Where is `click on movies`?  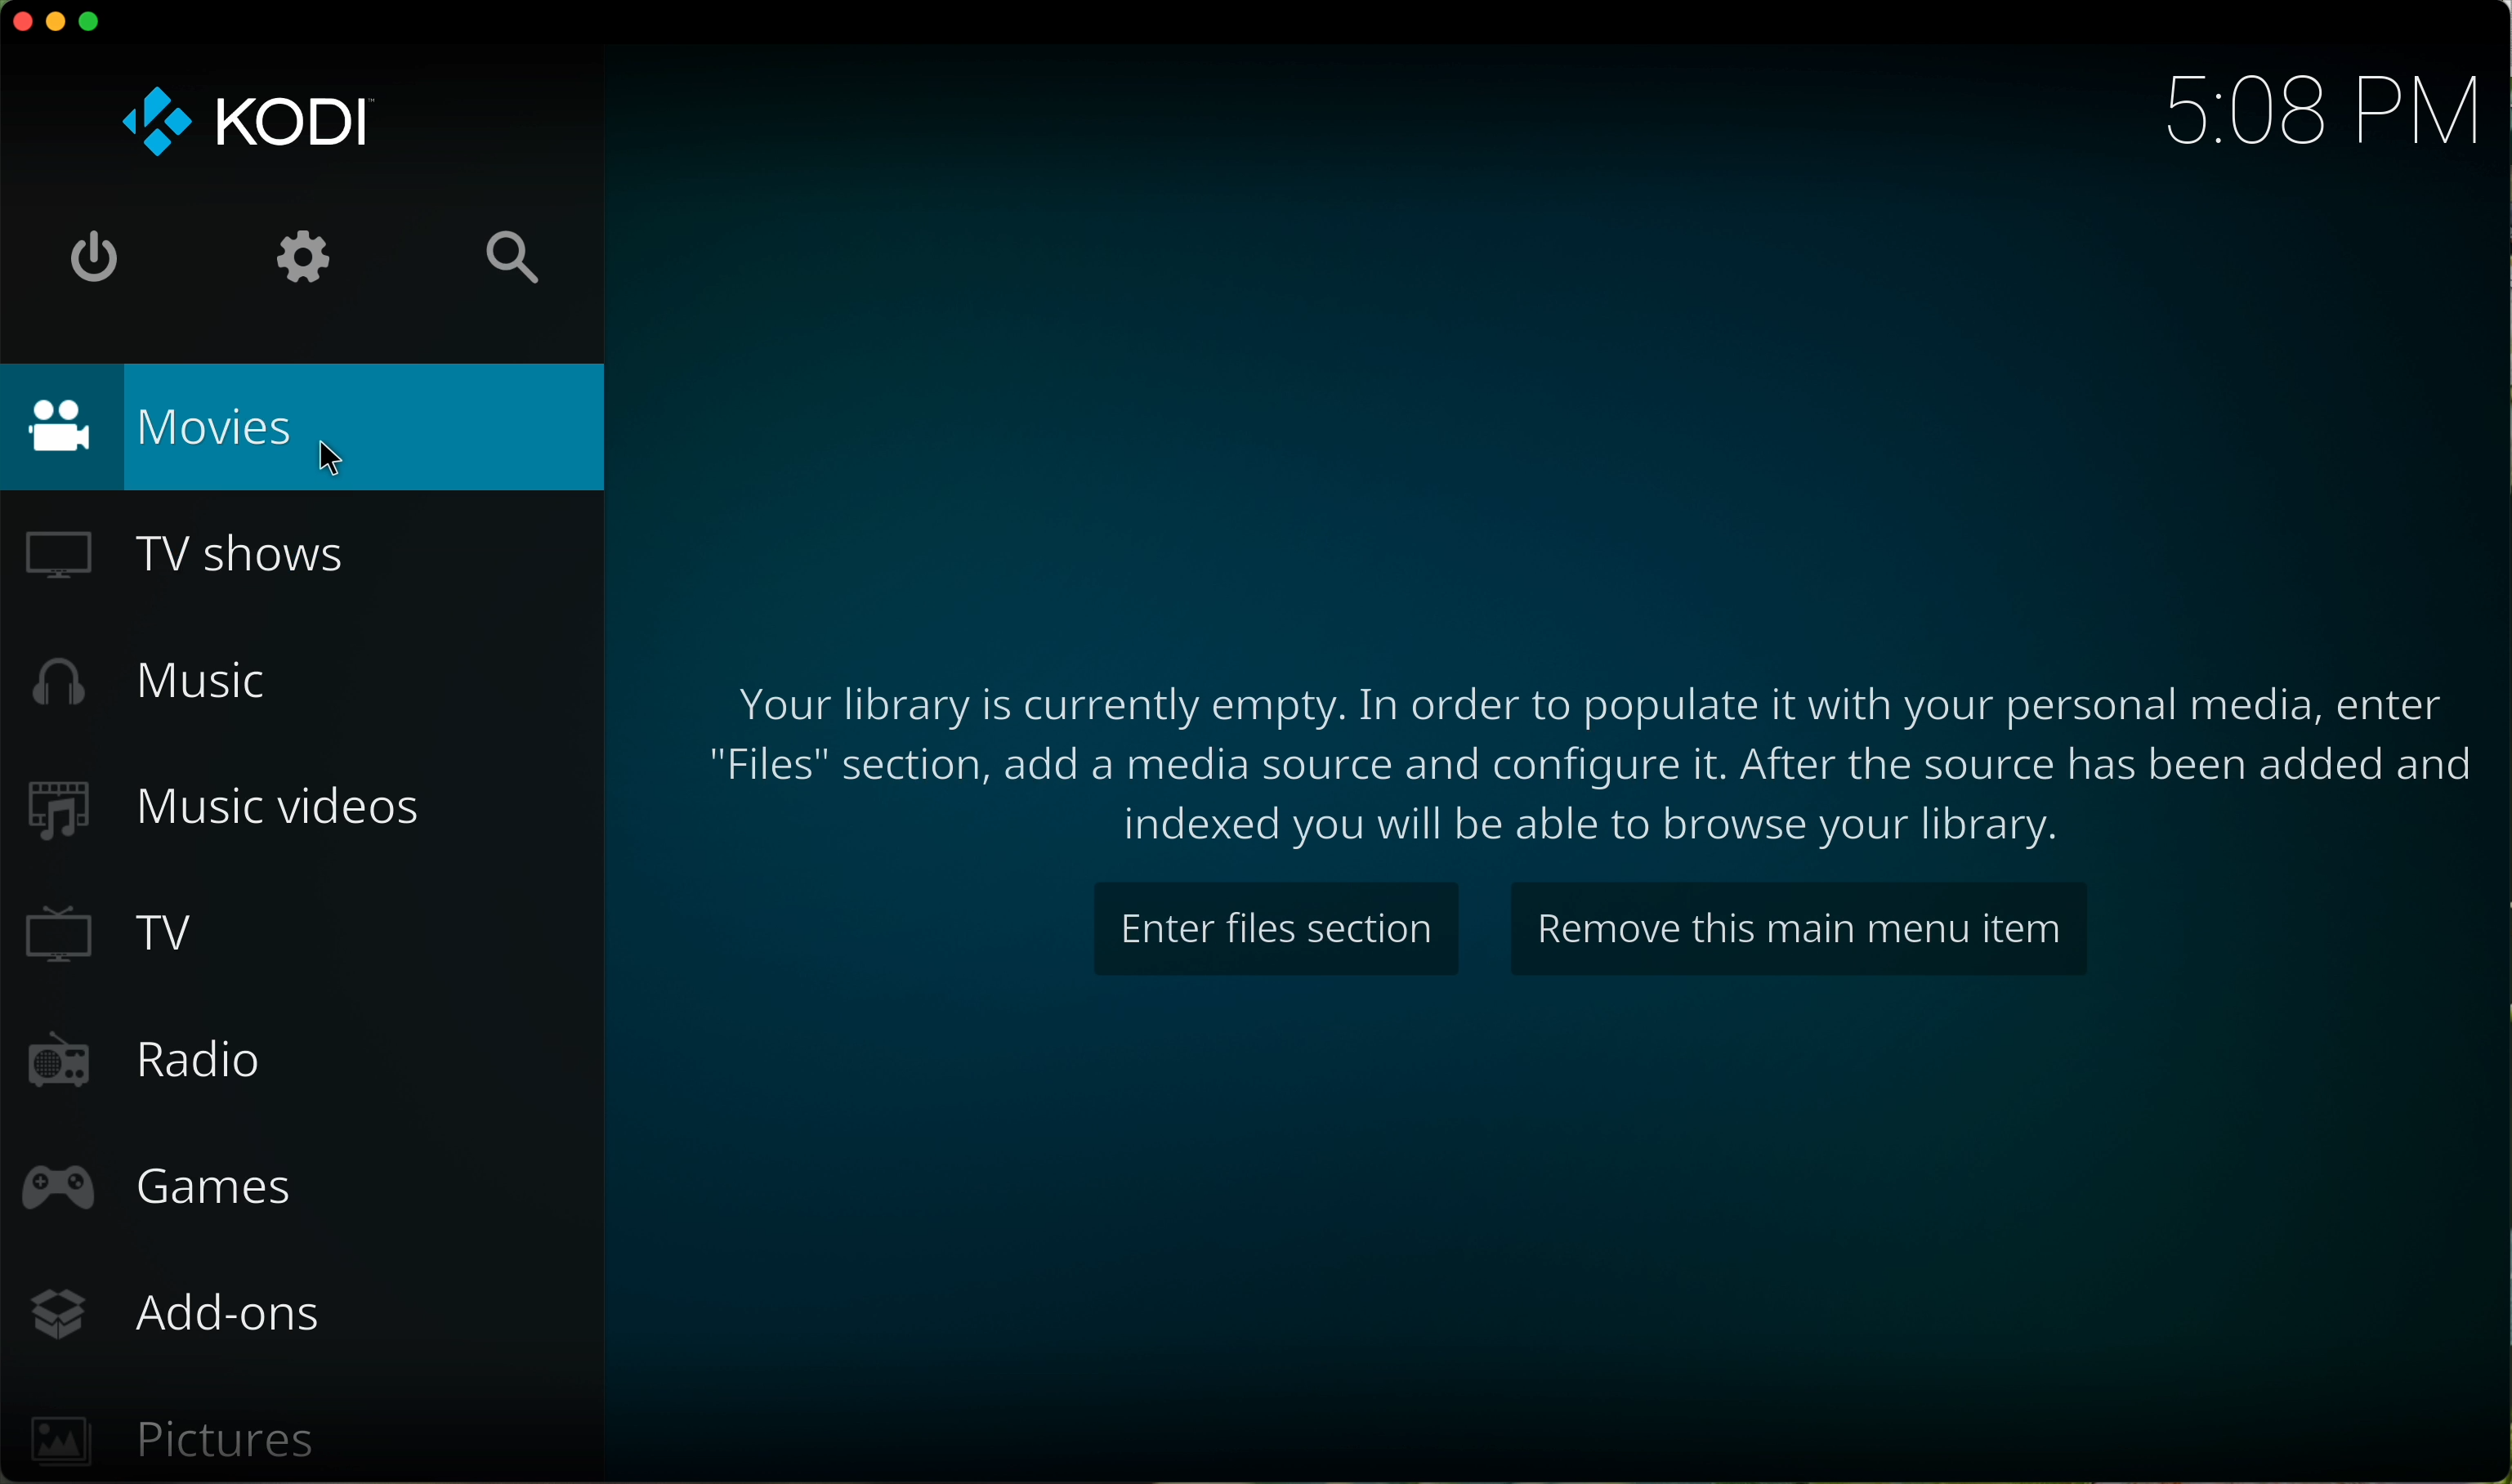 click on movies is located at coordinates (305, 427).